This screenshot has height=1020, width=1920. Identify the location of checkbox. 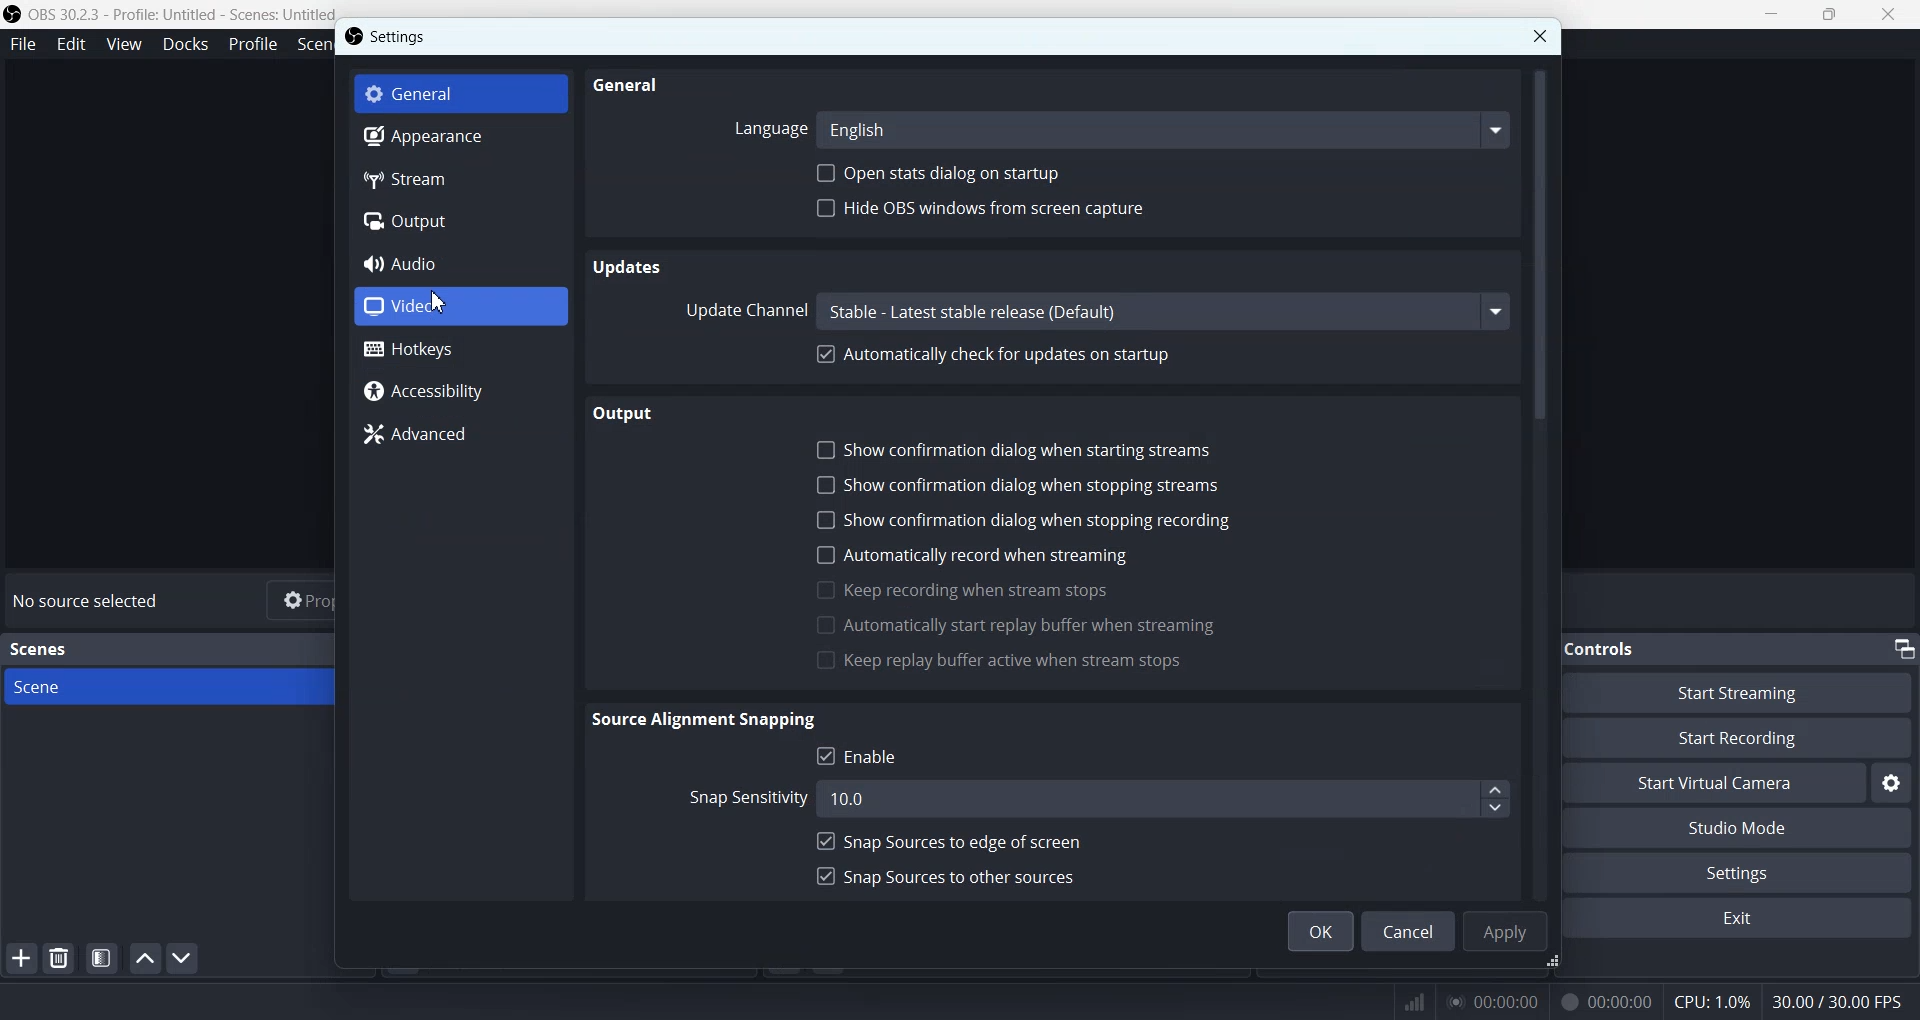
(822, 756).